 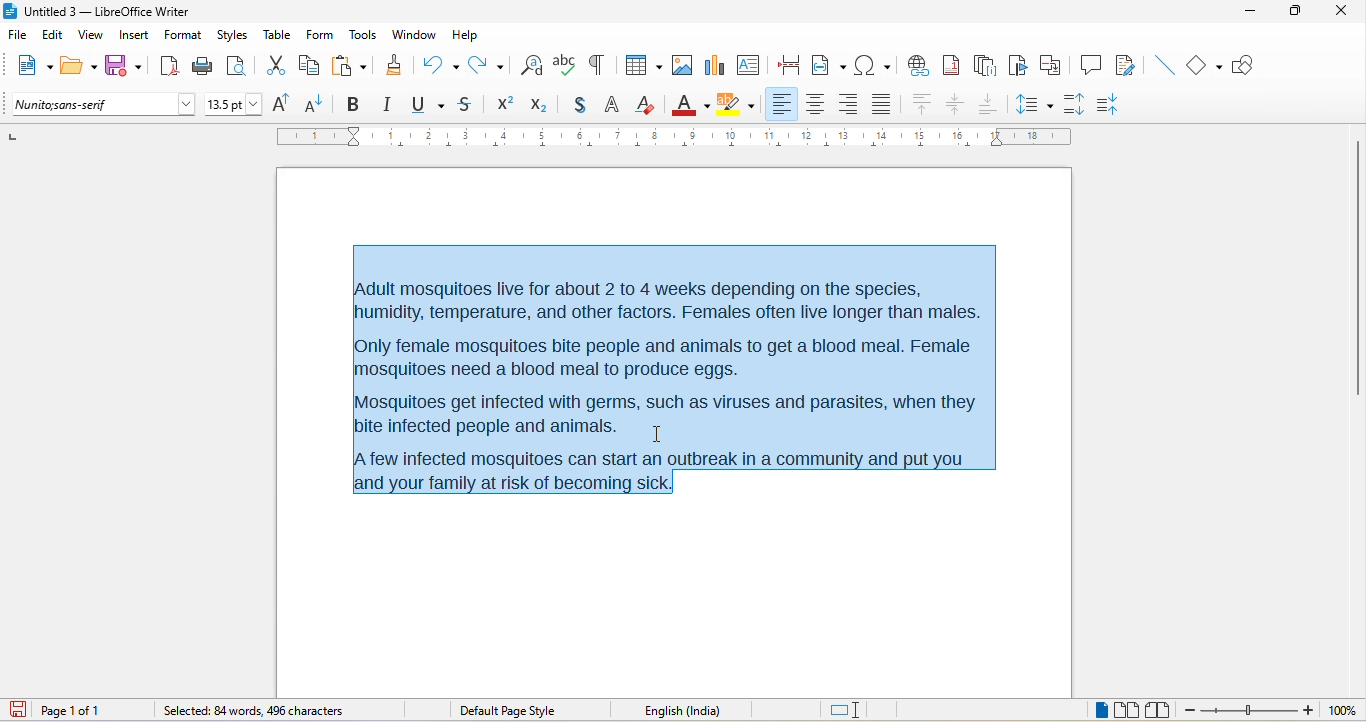 What do you see at coordinates (234, 36) in the screenshot?
I see `styles` at bounding box center [234, 36].